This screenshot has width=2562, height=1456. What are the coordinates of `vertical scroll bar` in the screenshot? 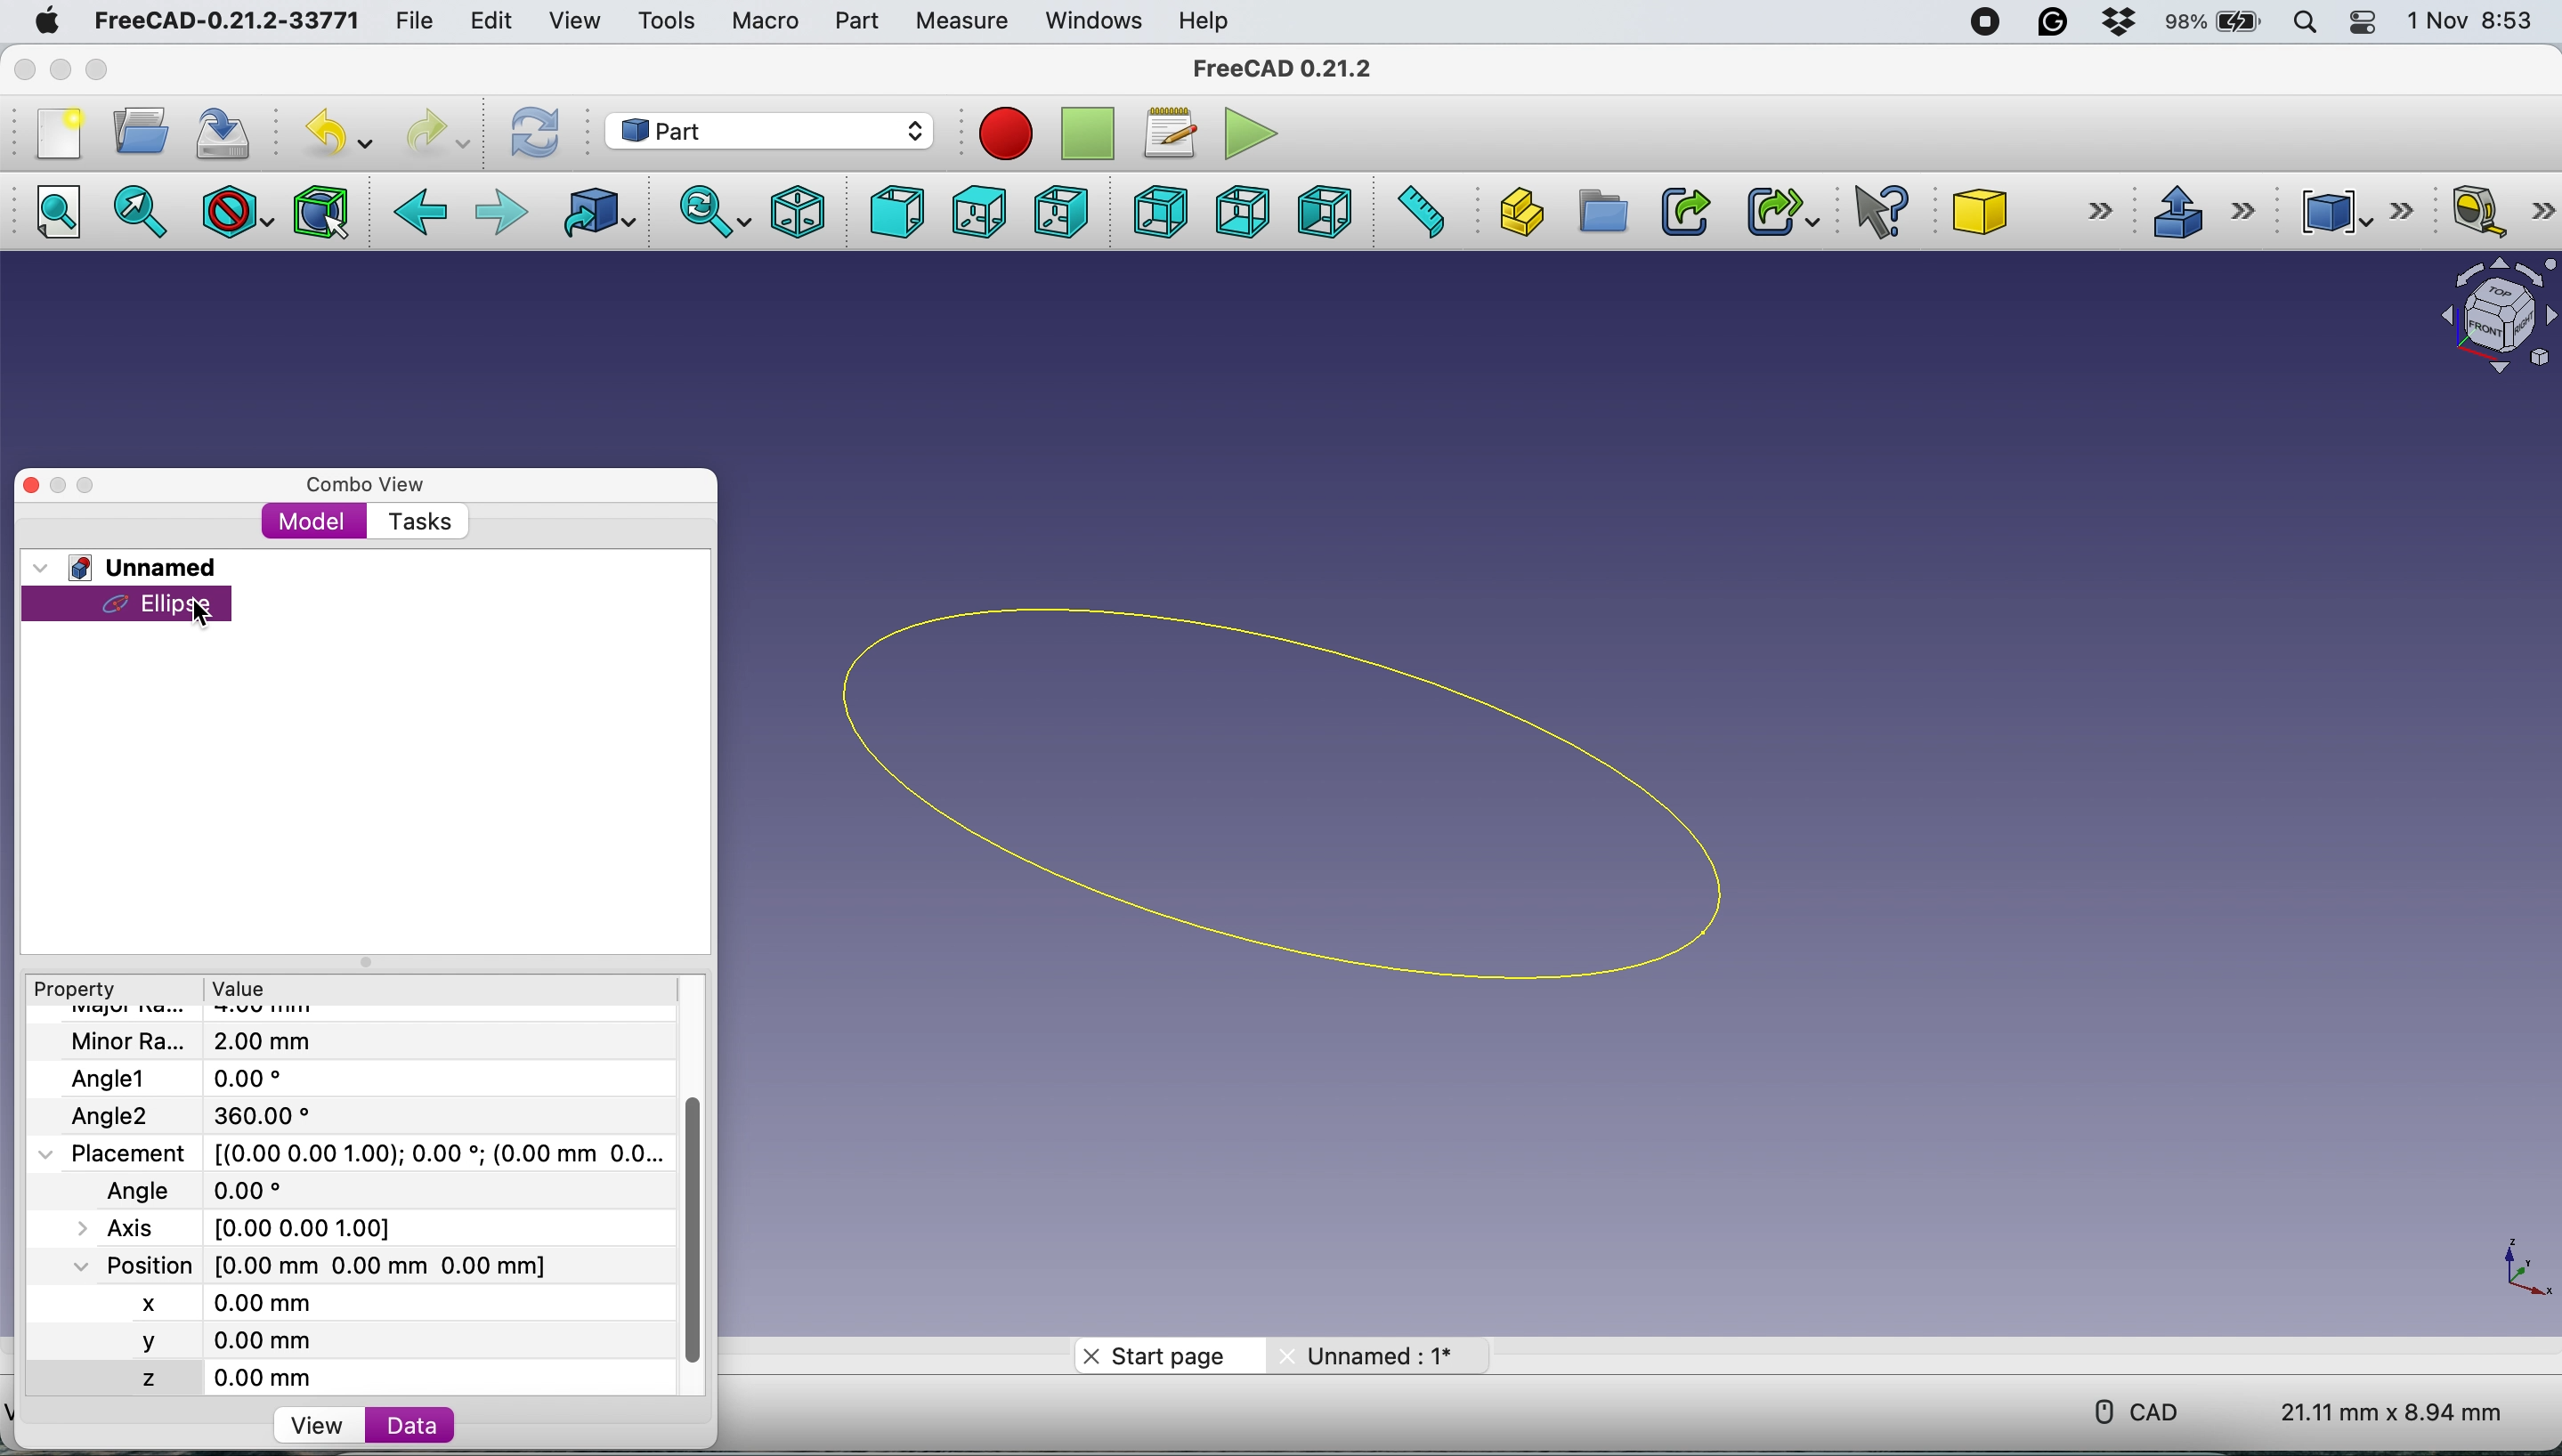 It's located at (697, 1228).